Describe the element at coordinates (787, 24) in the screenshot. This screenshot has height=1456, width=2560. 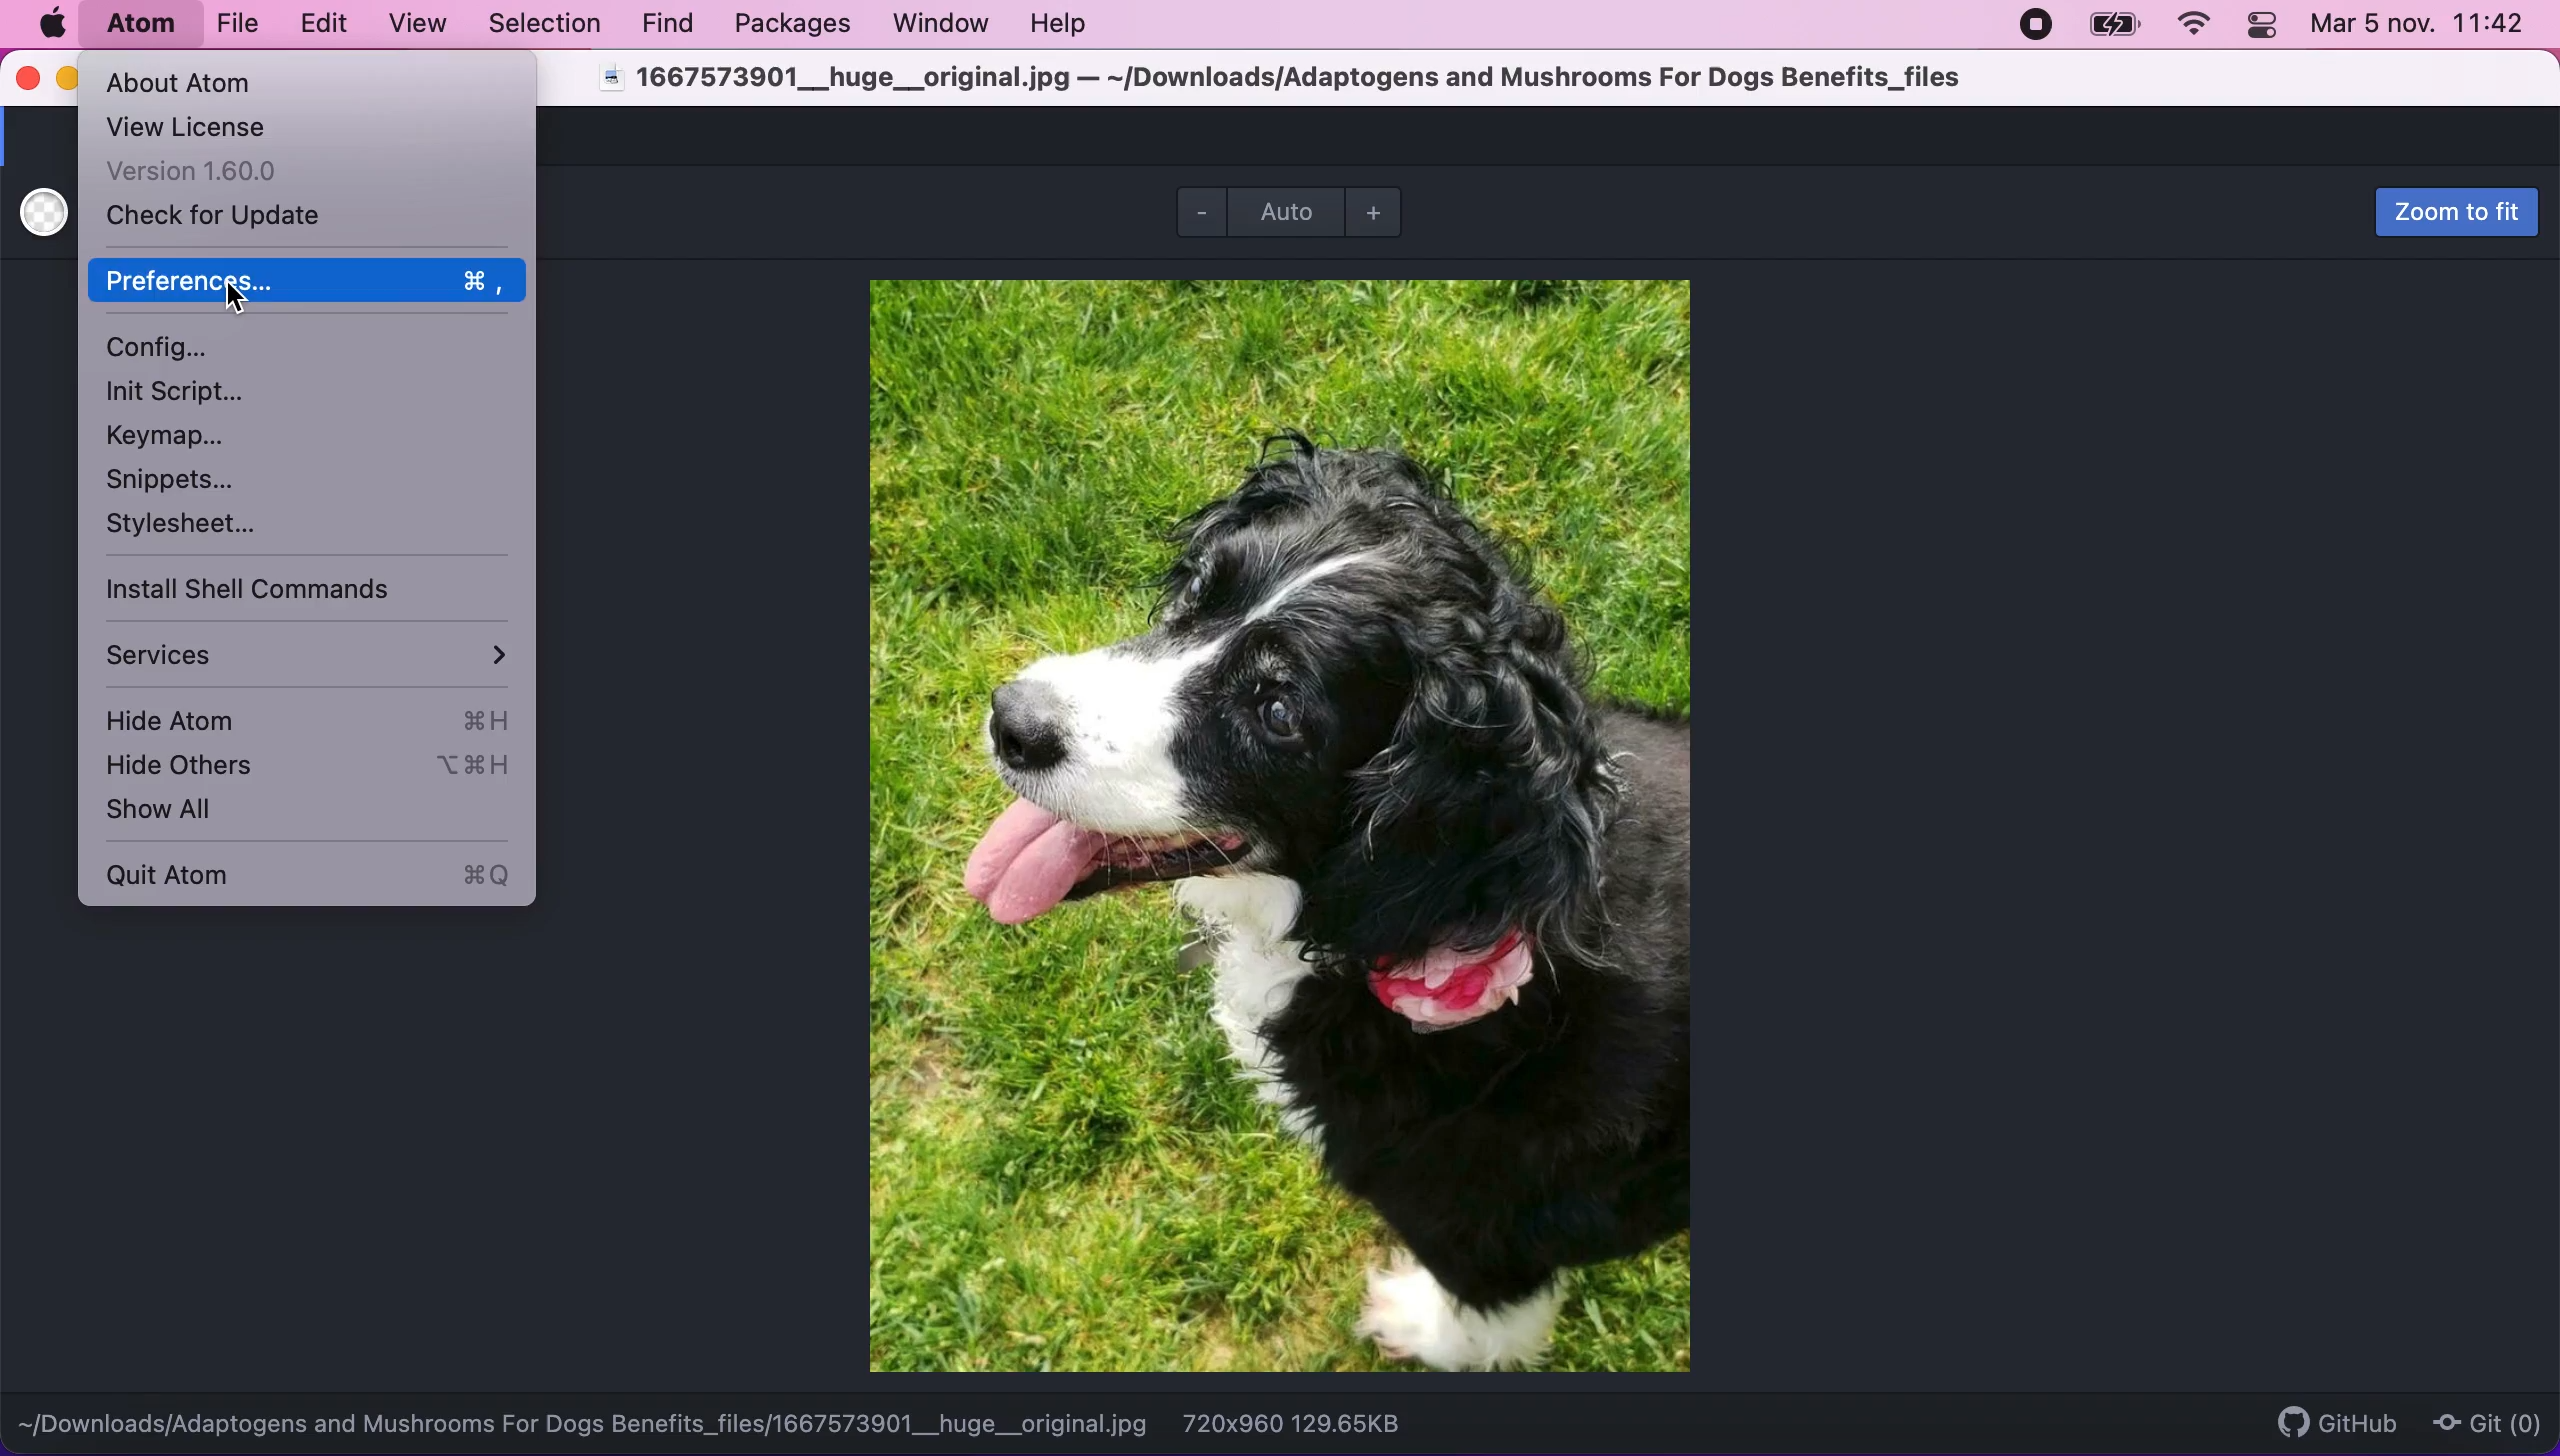
I see `packages` at that location.